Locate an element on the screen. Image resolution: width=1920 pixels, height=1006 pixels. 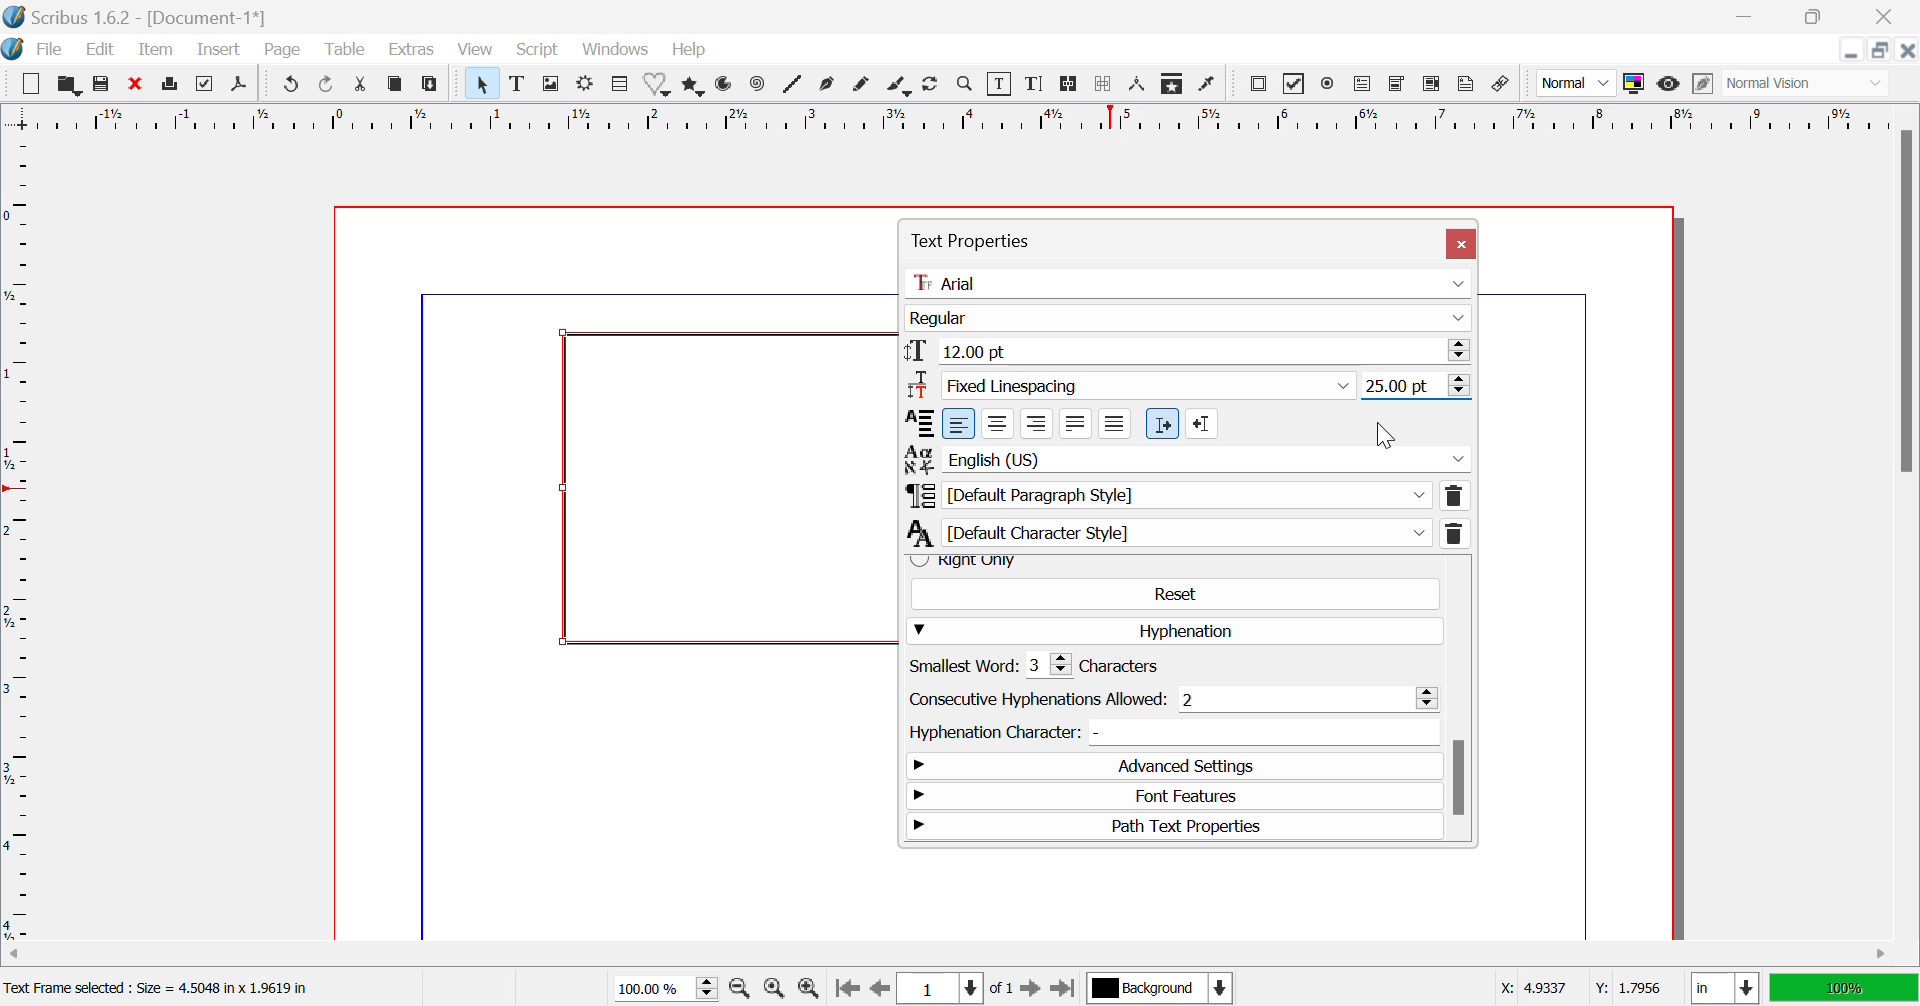
Left to right paragraph is located at coordinates (1162, 424).